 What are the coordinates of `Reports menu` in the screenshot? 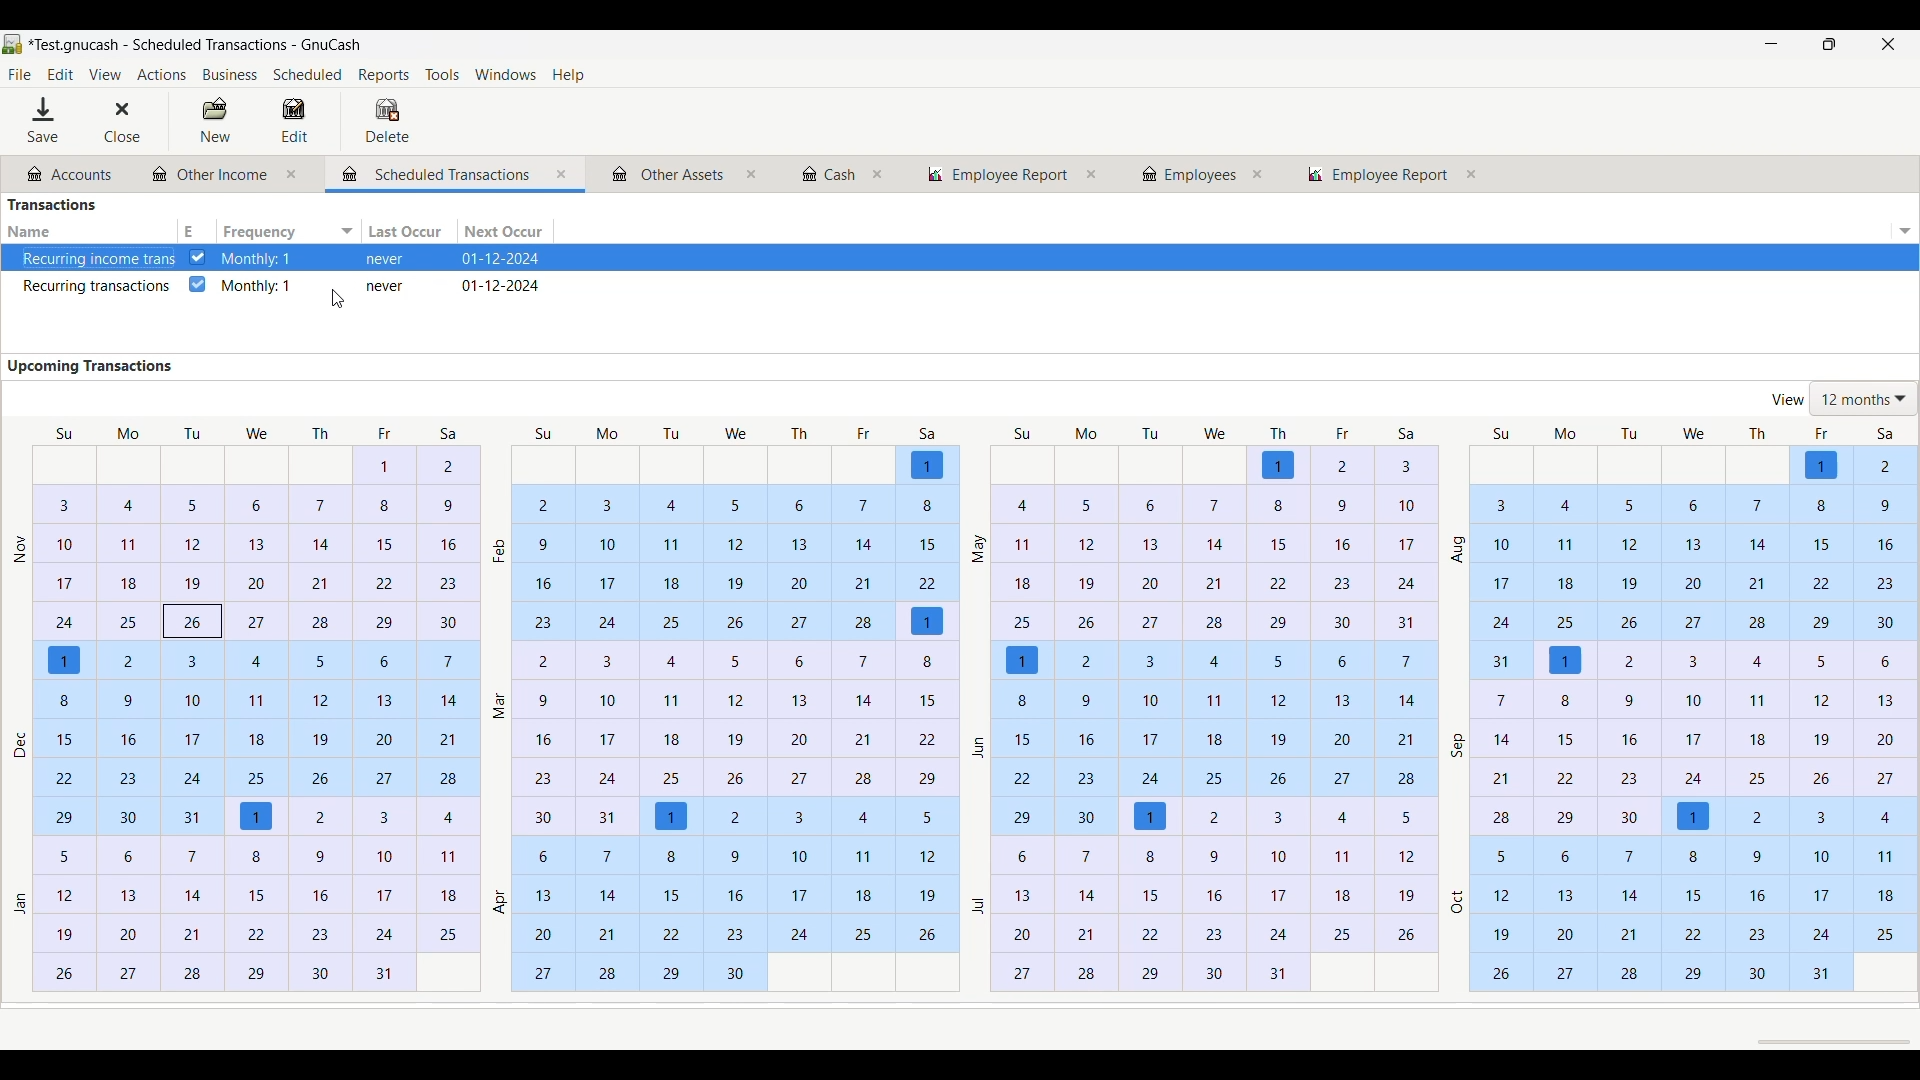 It's located at (387, 75).